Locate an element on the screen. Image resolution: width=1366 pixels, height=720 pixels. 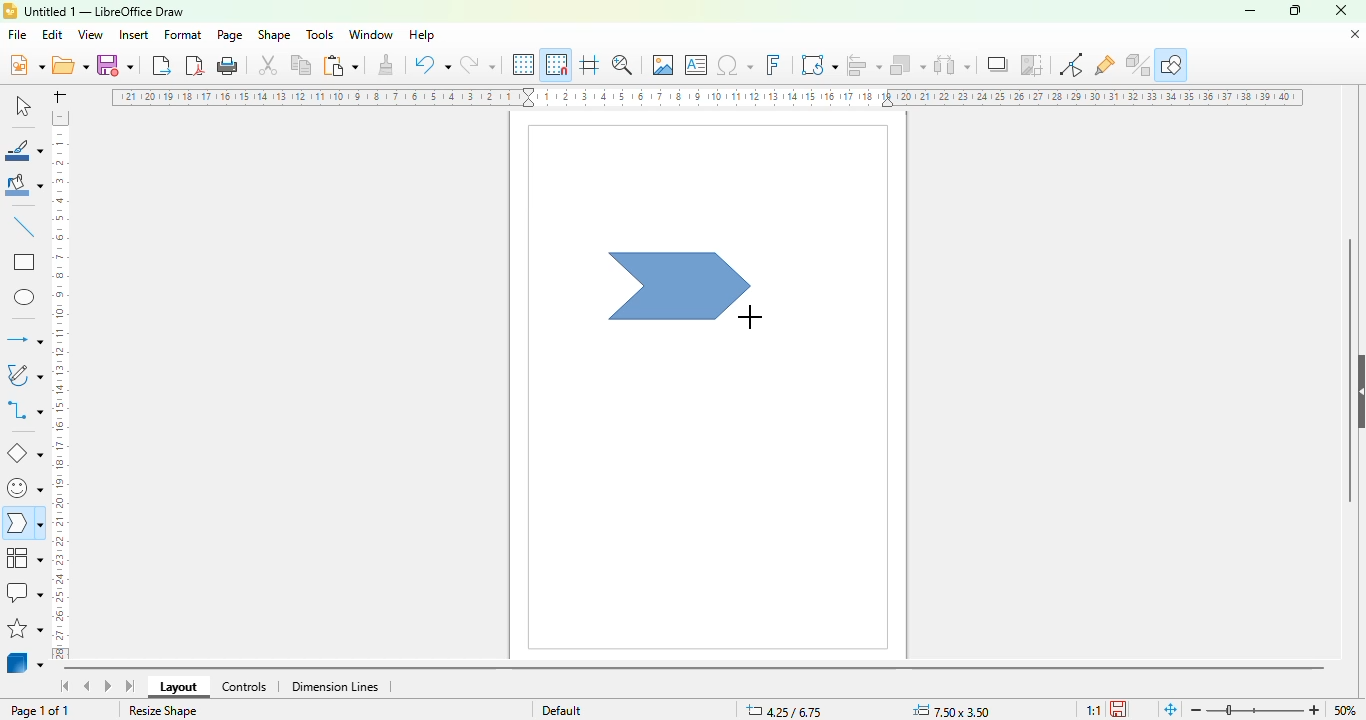
scroll to last sheet is located at coordinates (131, 686).